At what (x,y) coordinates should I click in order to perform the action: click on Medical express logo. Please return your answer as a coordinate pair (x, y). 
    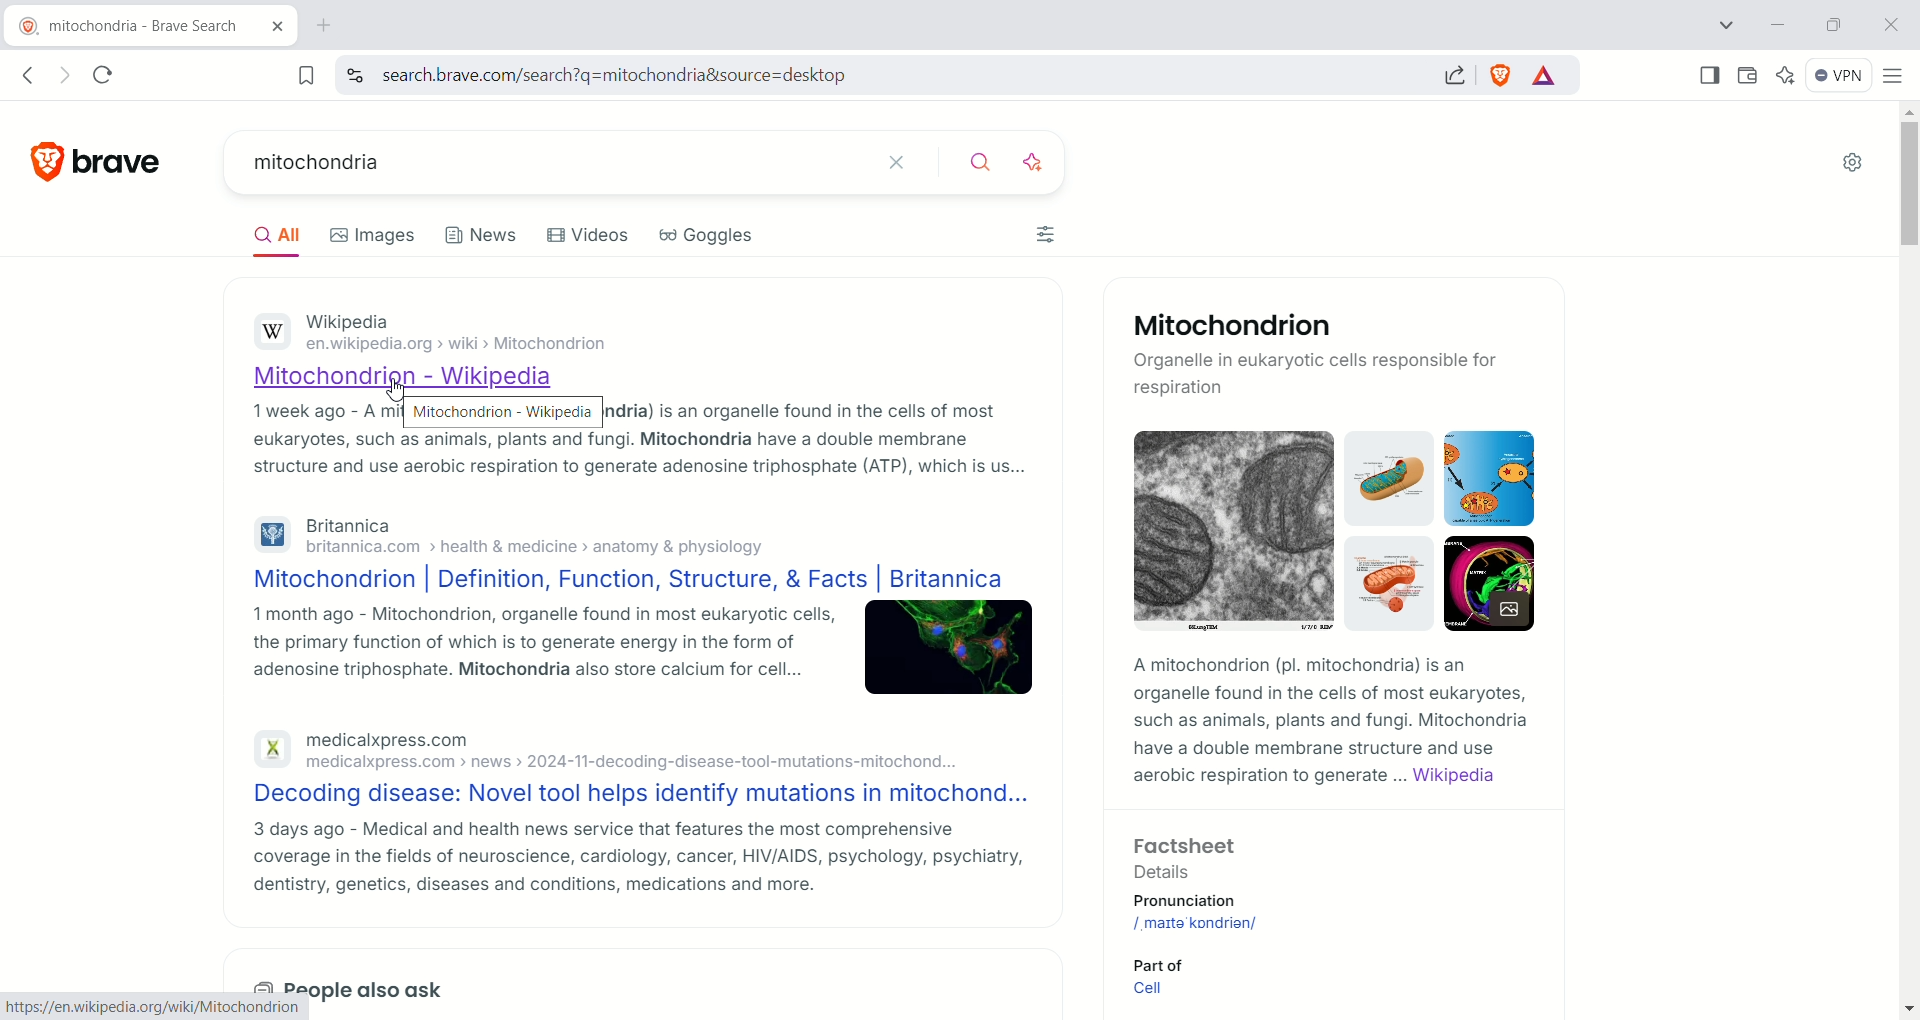
    Looking at the image, I should click on (273, 748).